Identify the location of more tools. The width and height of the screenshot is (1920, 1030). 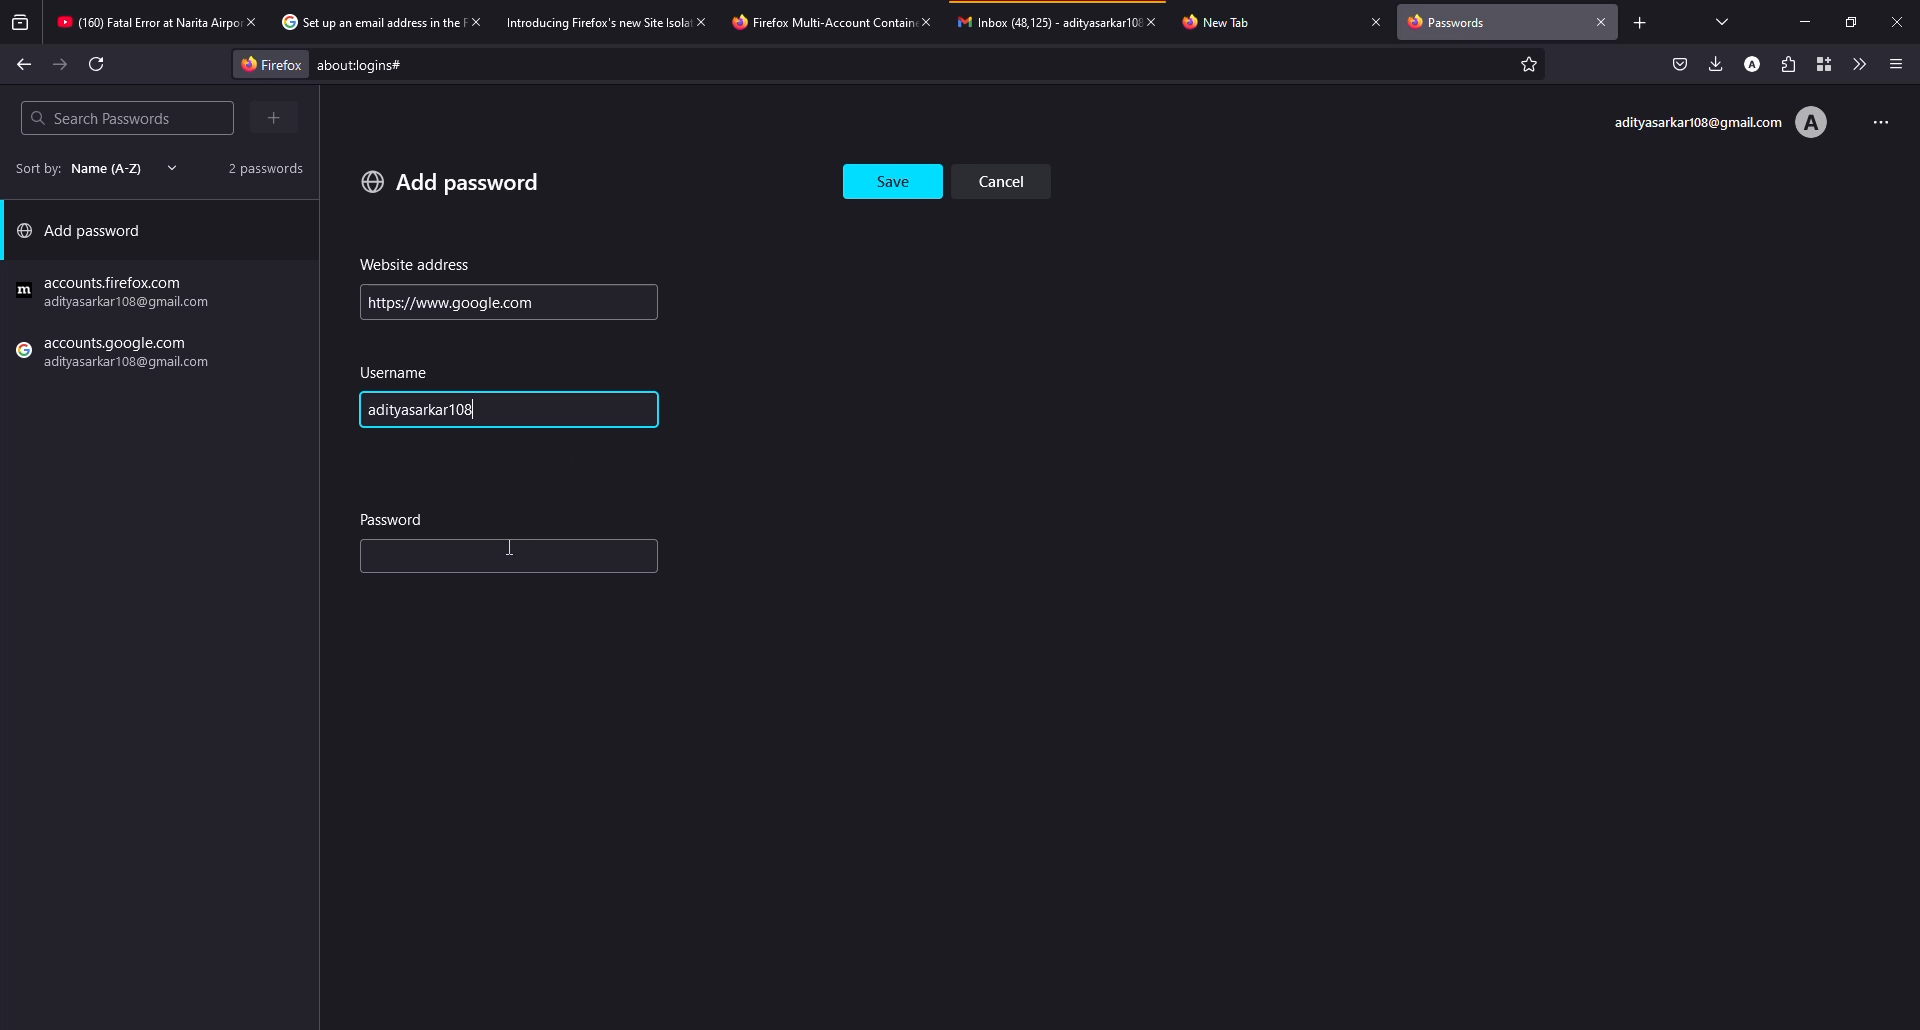
(1855, 64).